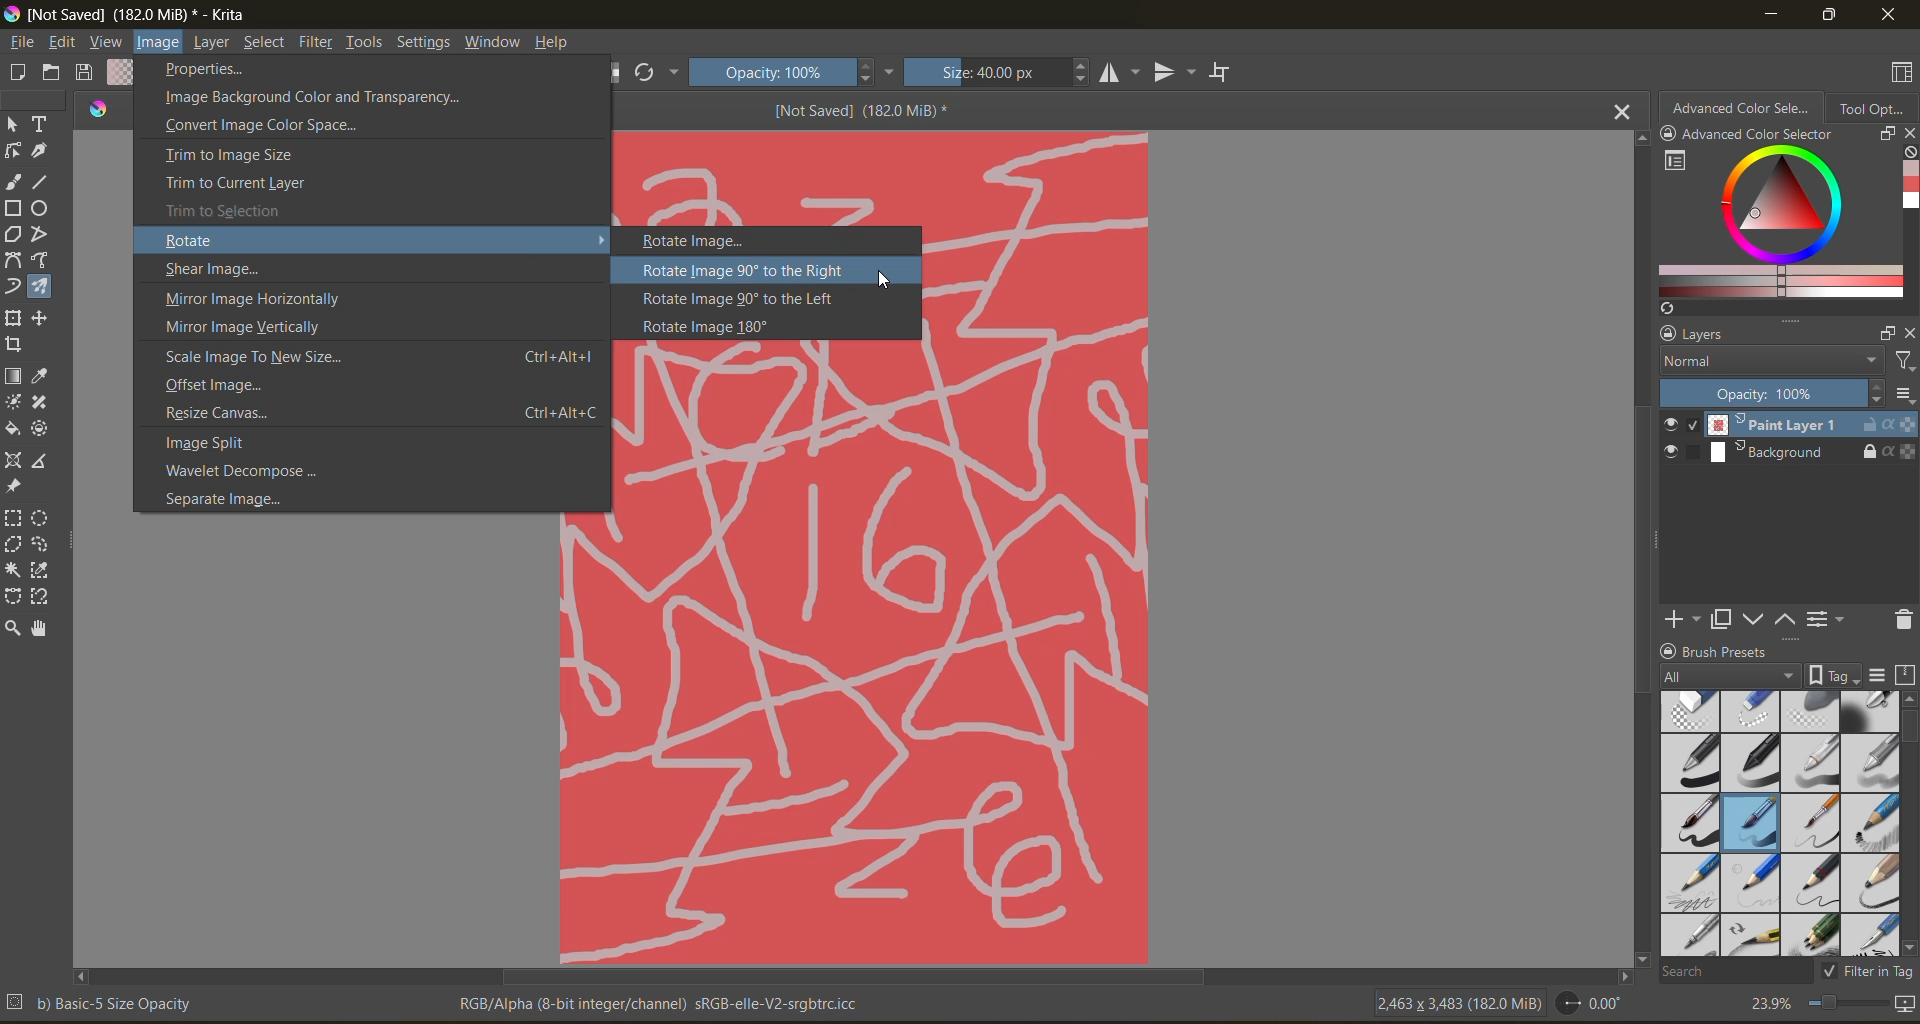  I want to click on Logo, so click(100, 110).